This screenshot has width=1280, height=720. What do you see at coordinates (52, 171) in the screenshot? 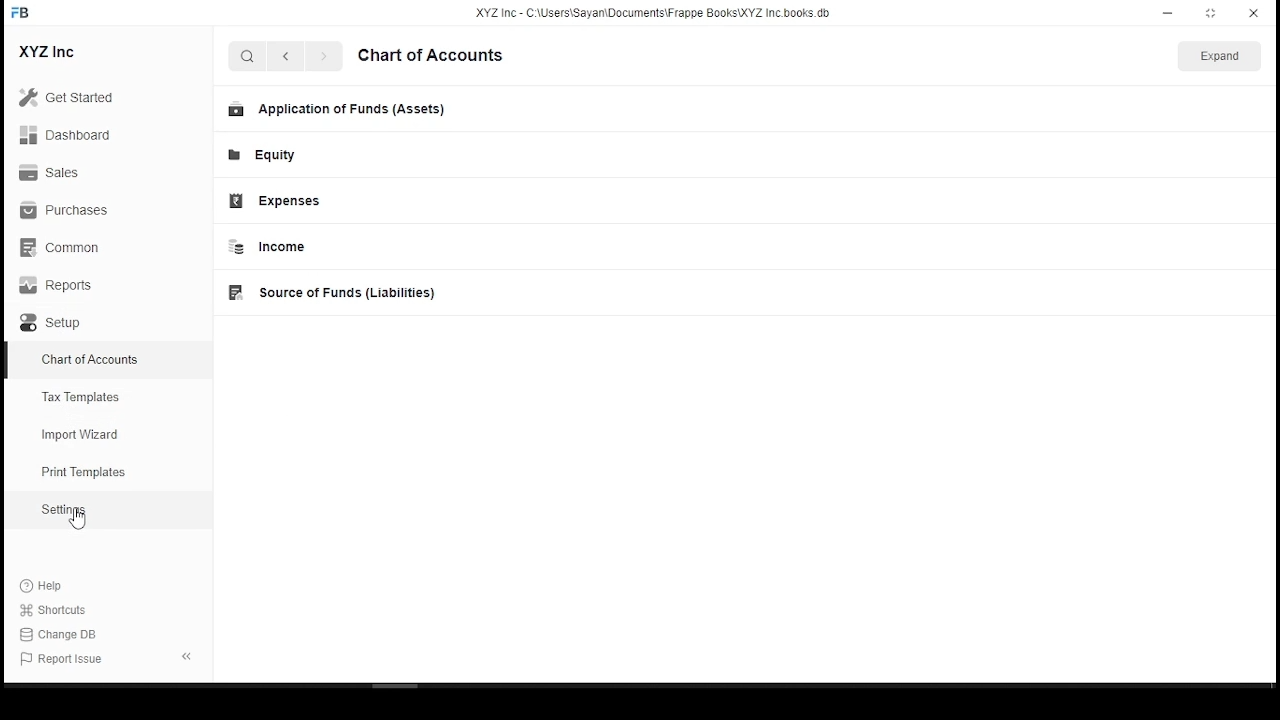
I see `Sales` at bounding box center [52, 171].